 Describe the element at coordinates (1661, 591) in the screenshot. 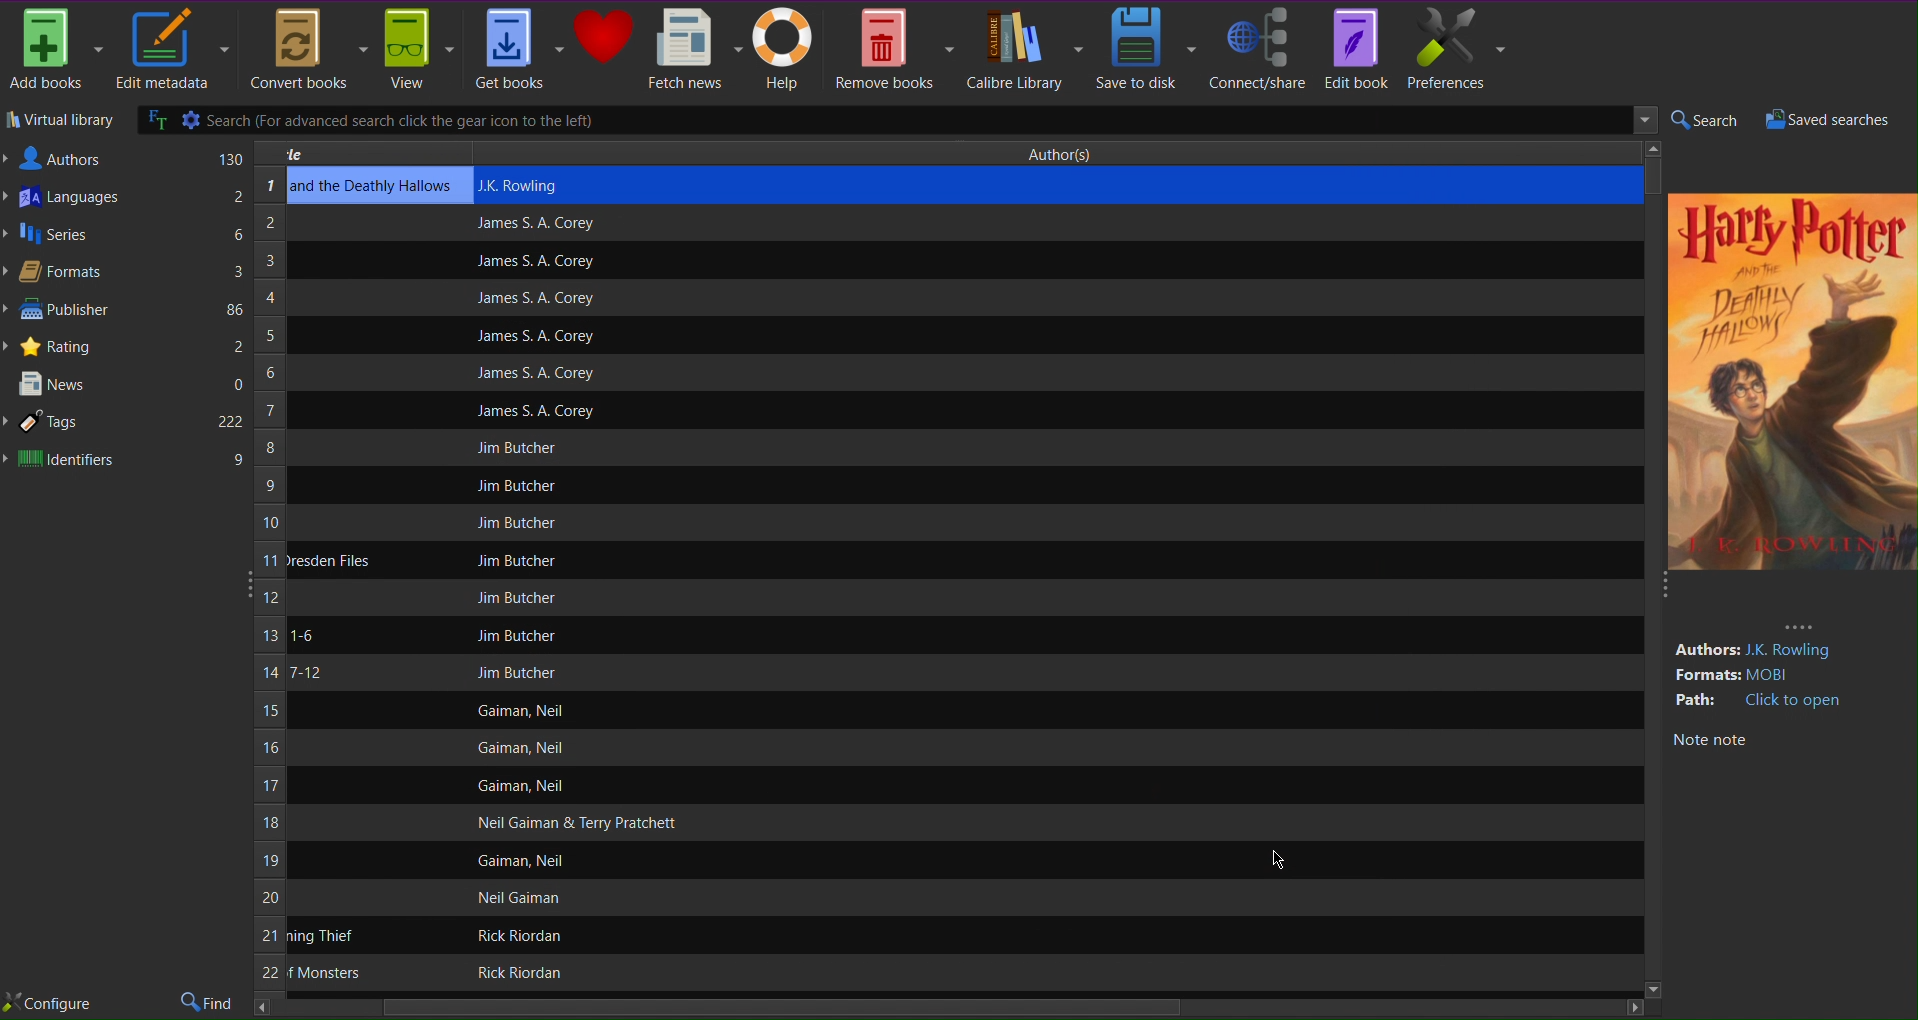

I see `close collapse` at that location.